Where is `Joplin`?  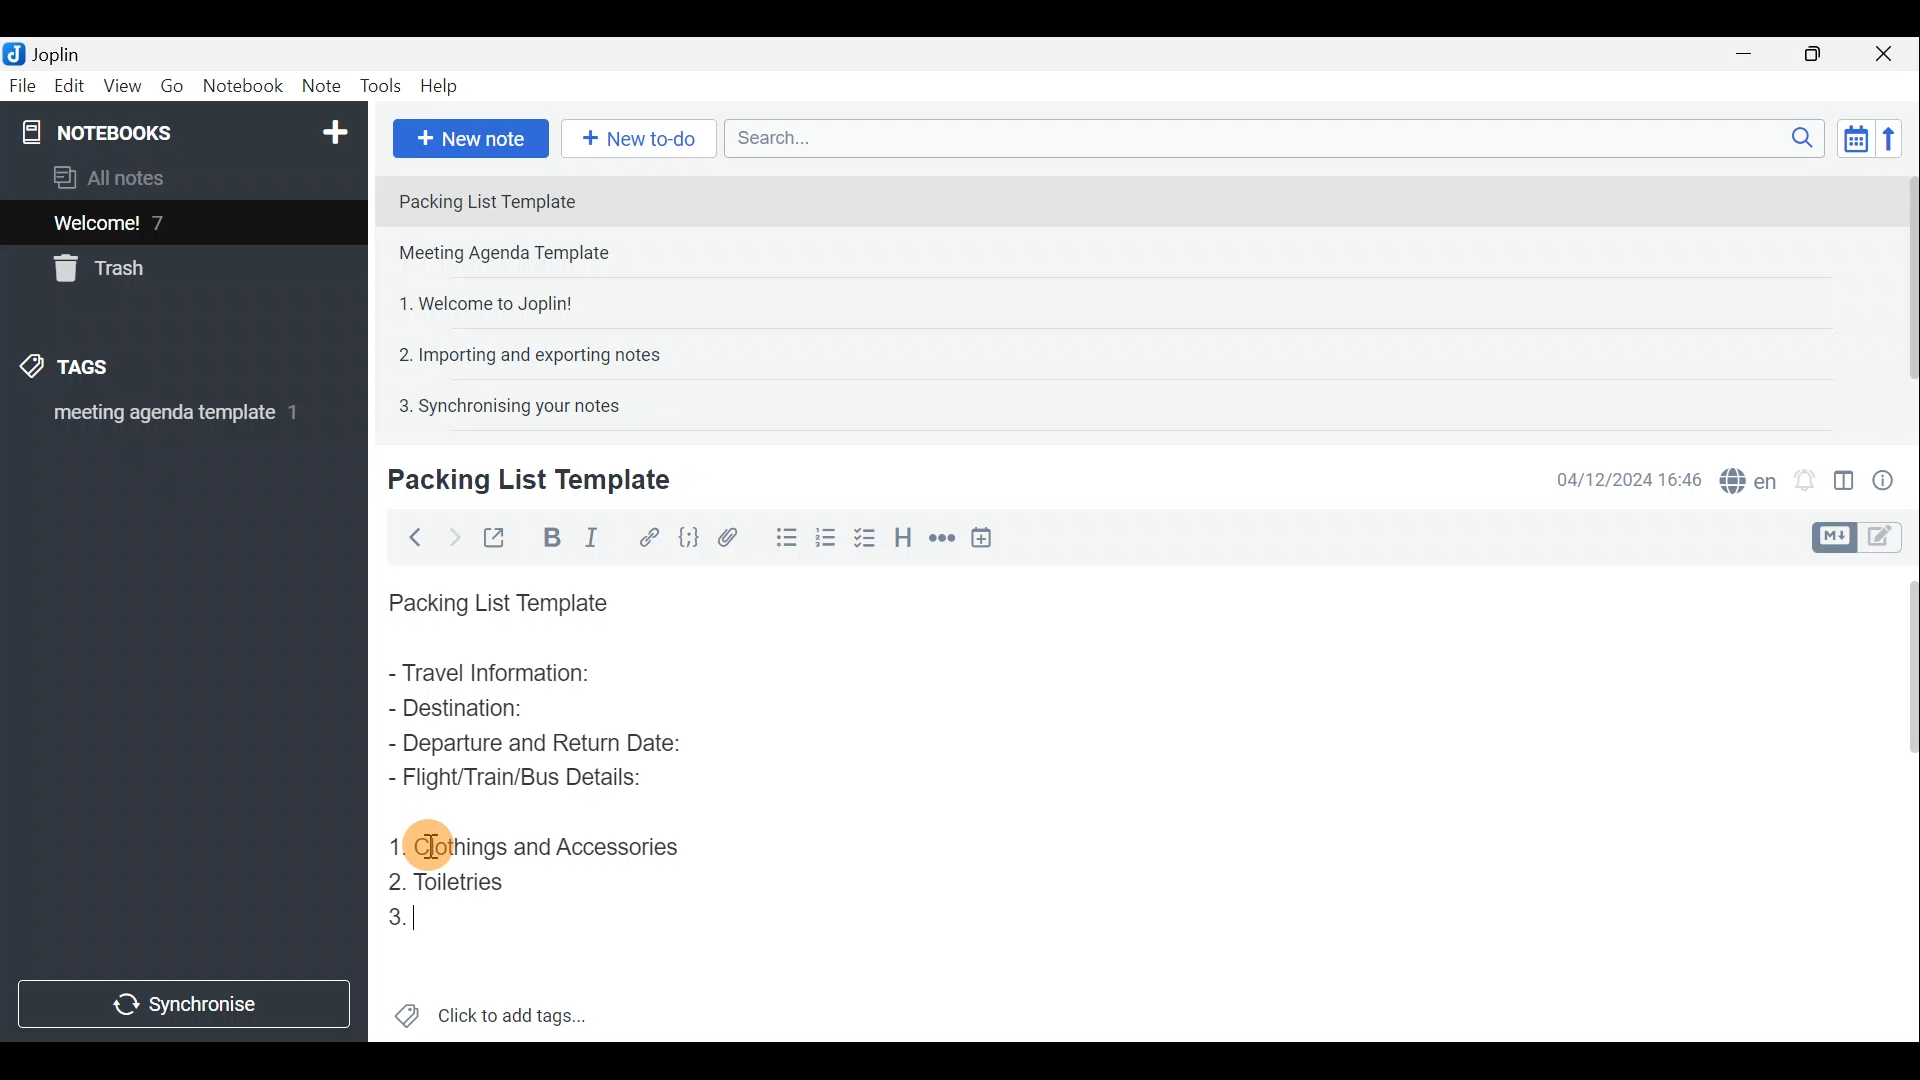 Joplin is located at coordinates (47, 53).